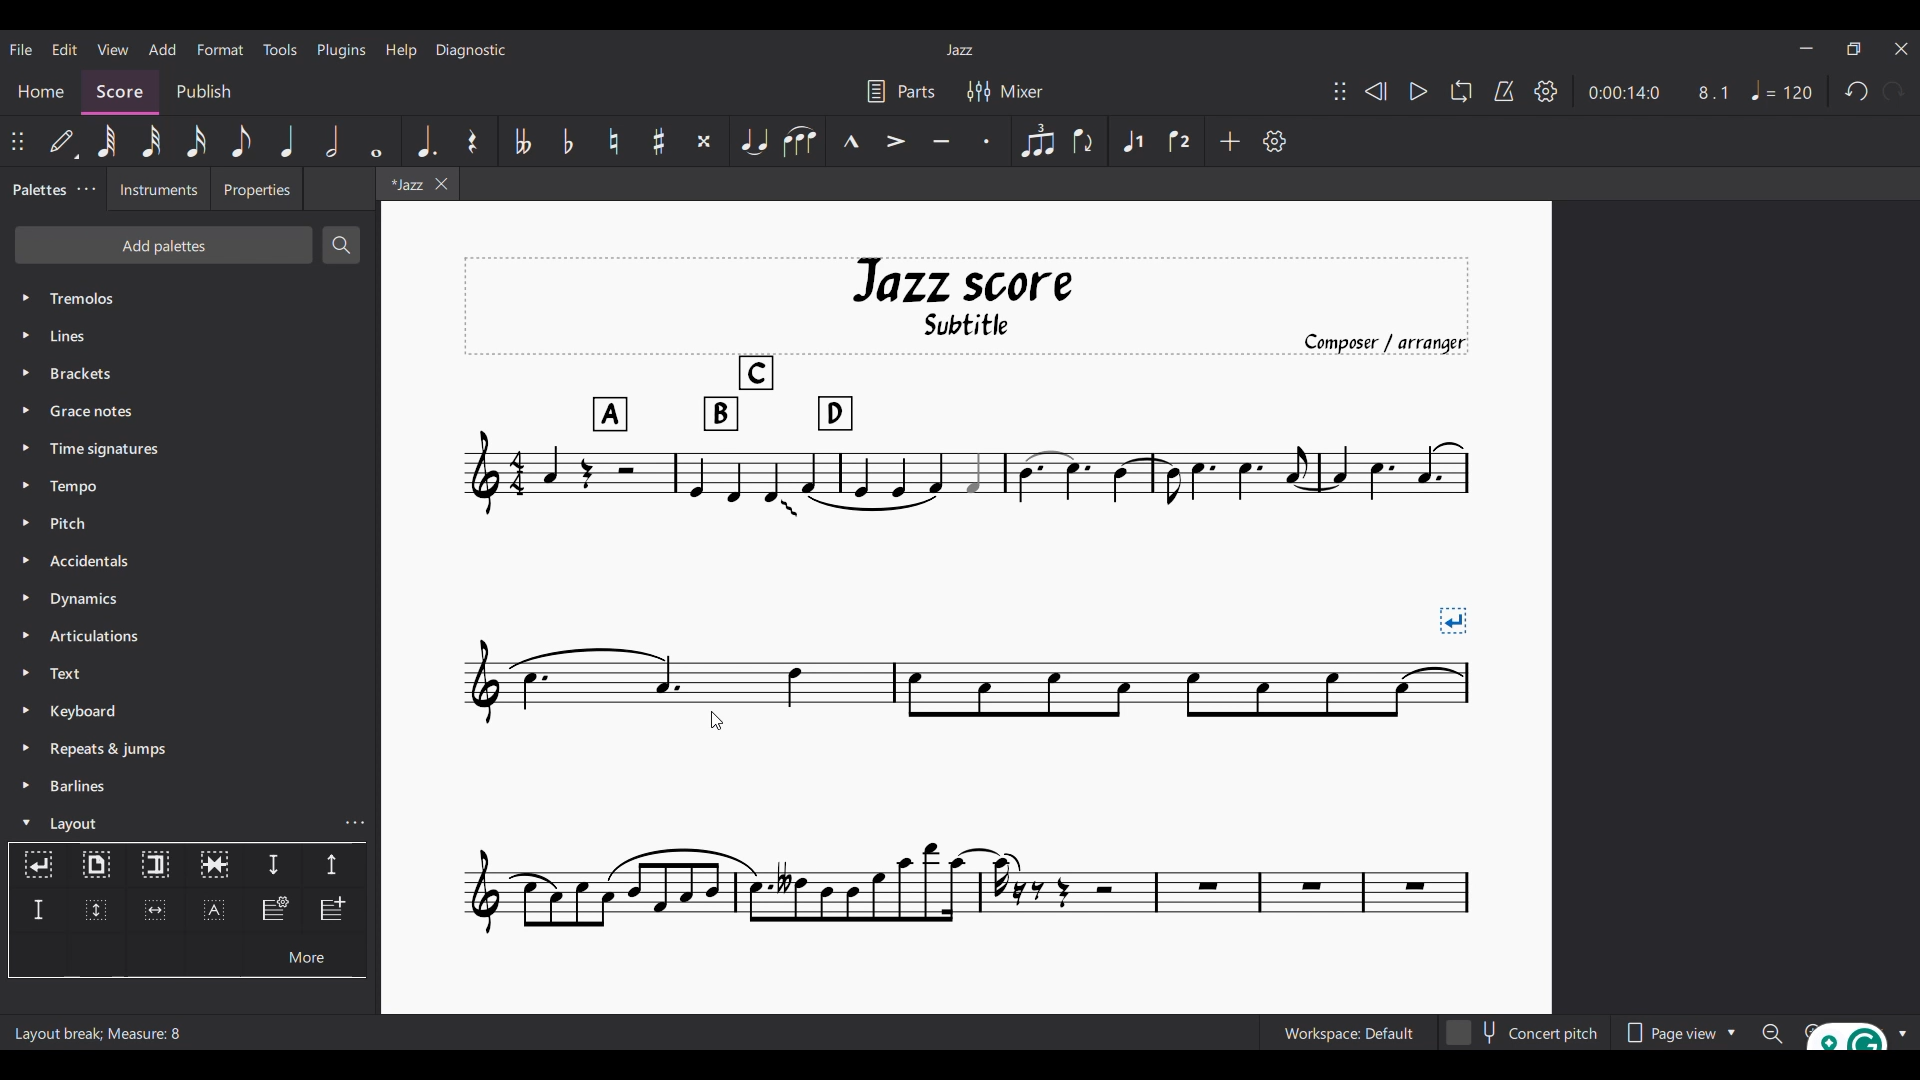  Describe the element at coordinates (41, 91) in the screenshot. I see `Home section` at that location.